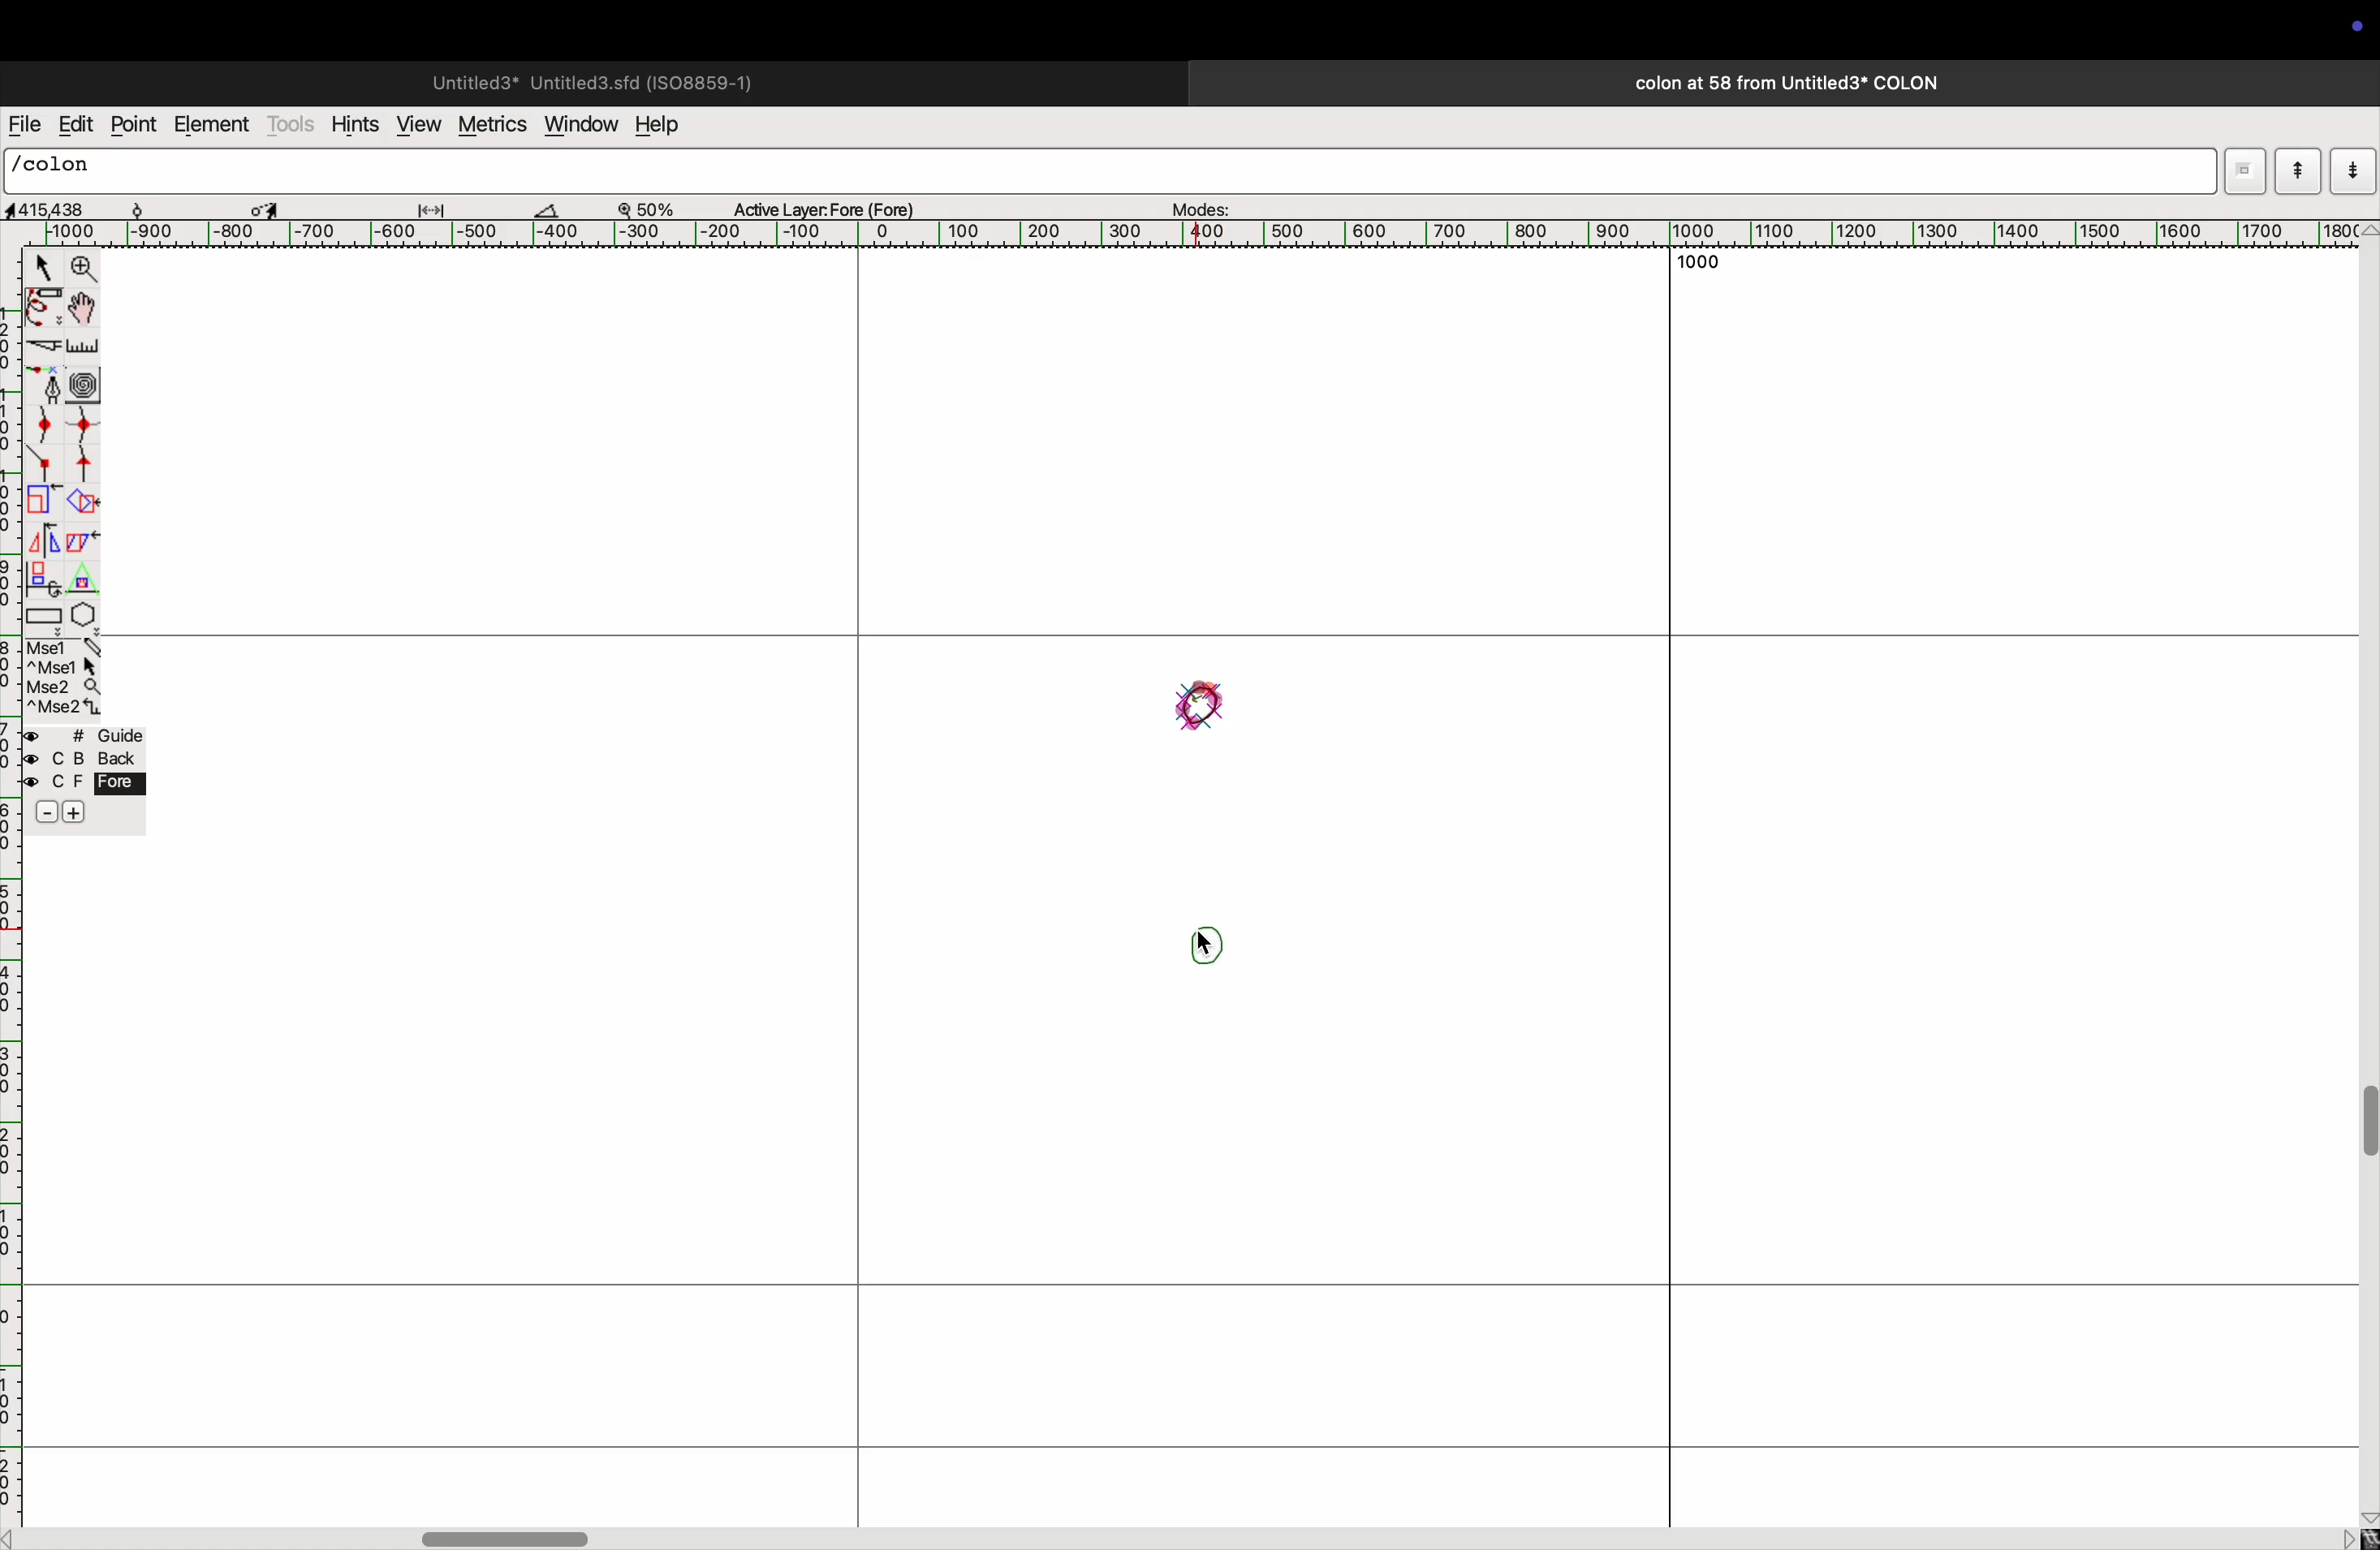 Image resolution: width=2380 pixels, height=1550 pixels. Describe the element at coordinates (439, 205) in the screenshot. I see `adjust` at that location.